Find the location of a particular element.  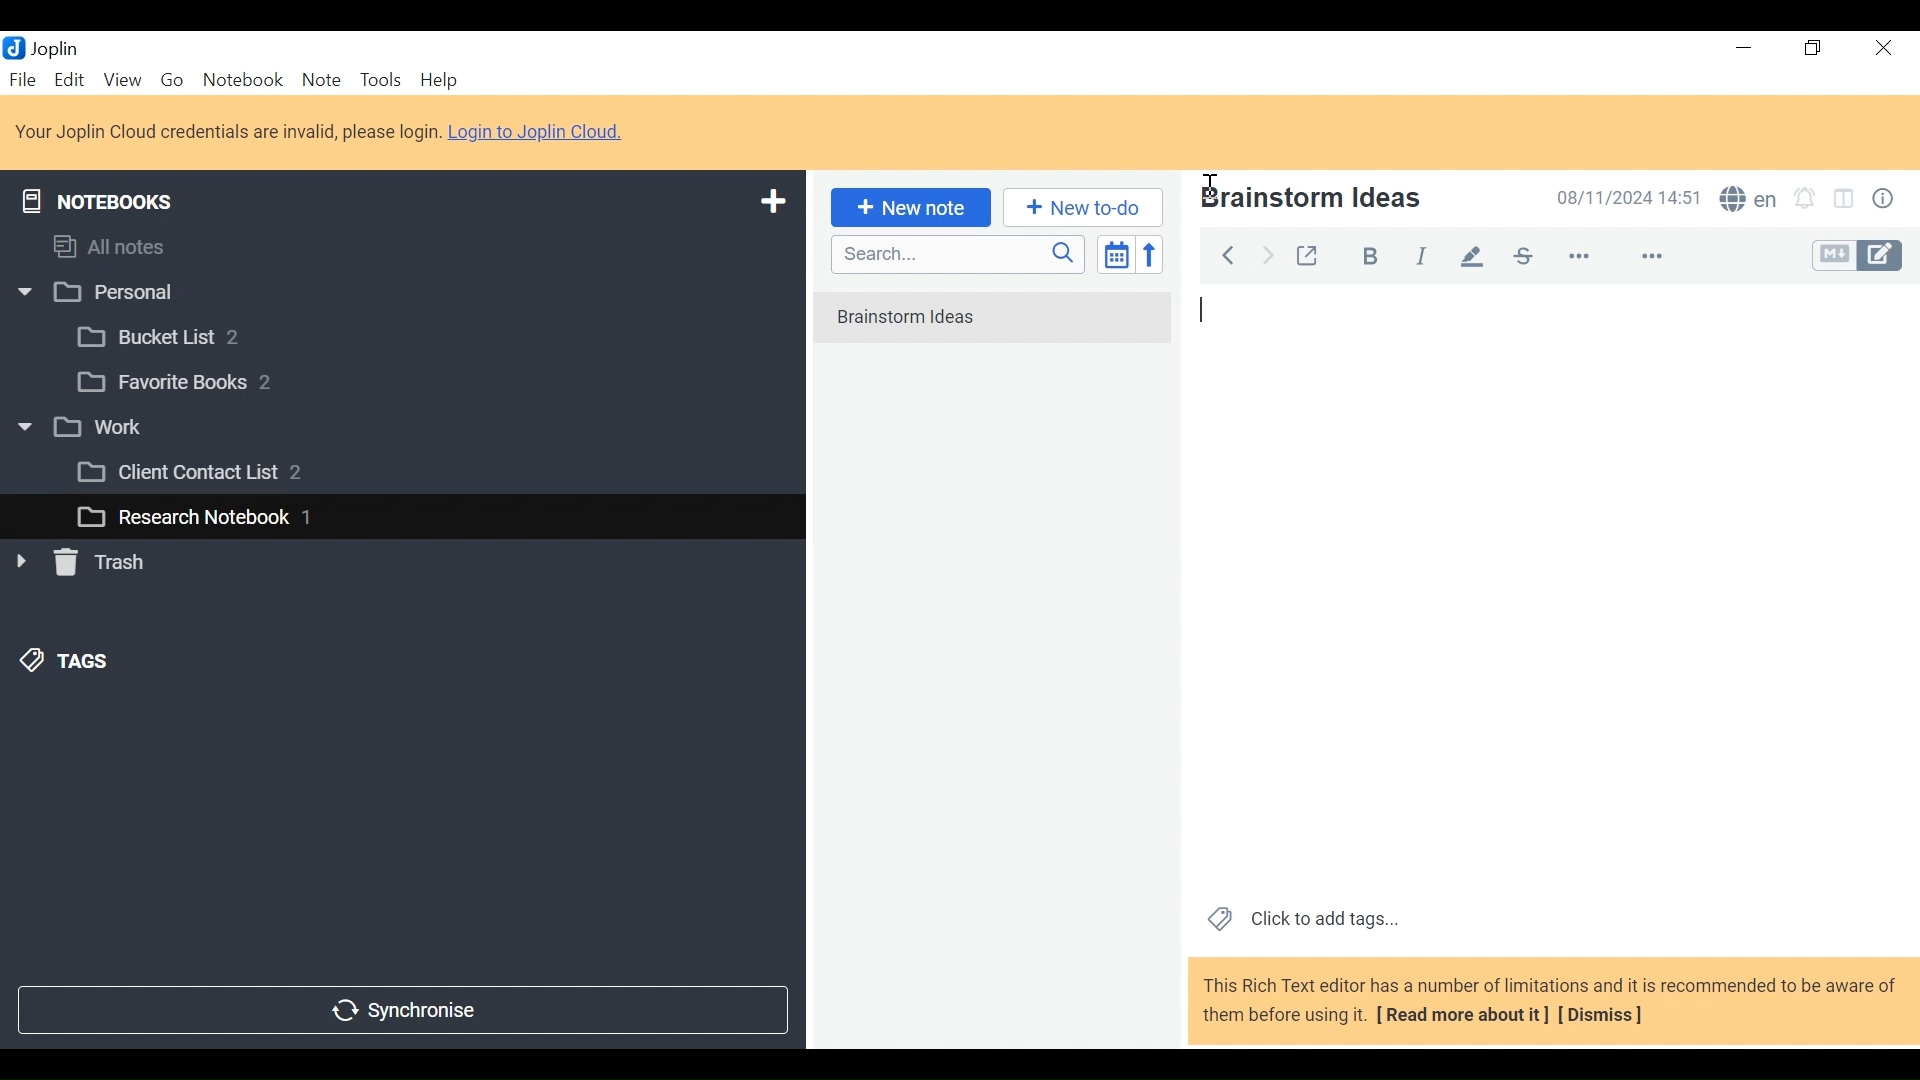

Date and Time is located at coordinates (1623, 197).